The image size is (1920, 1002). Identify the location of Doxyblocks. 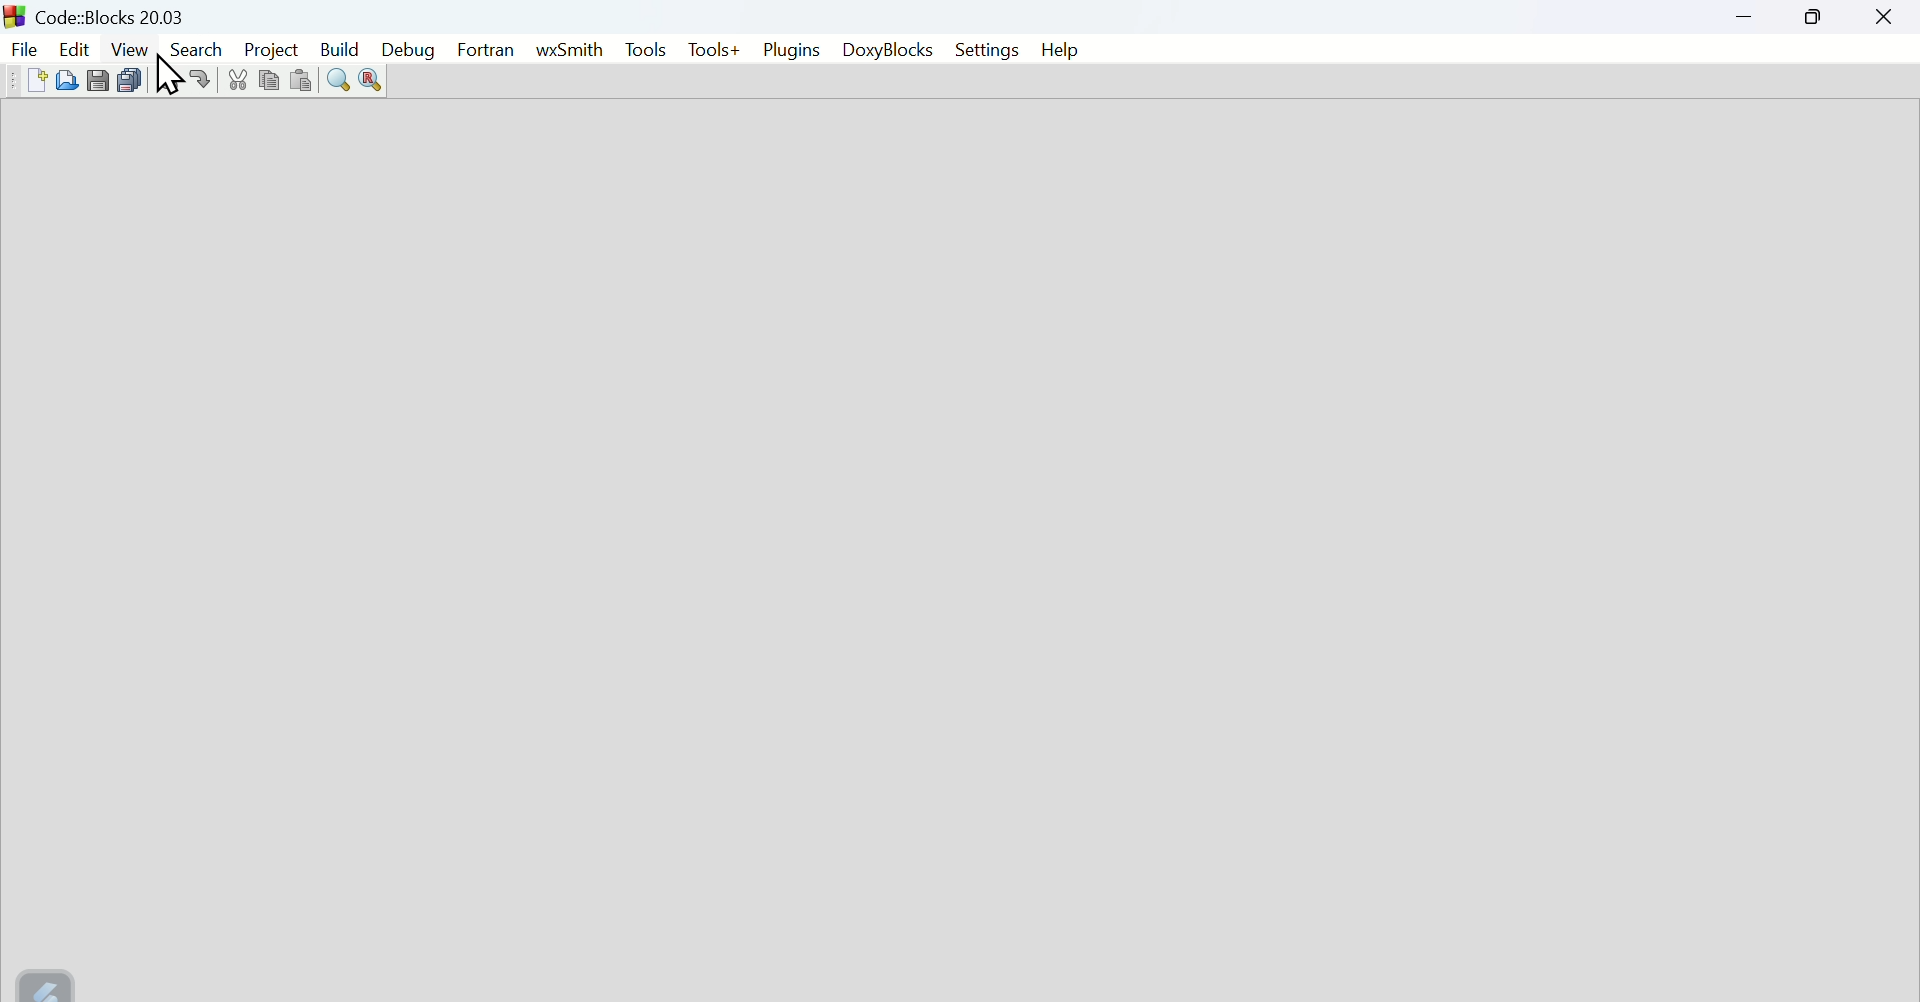
(886, 48).